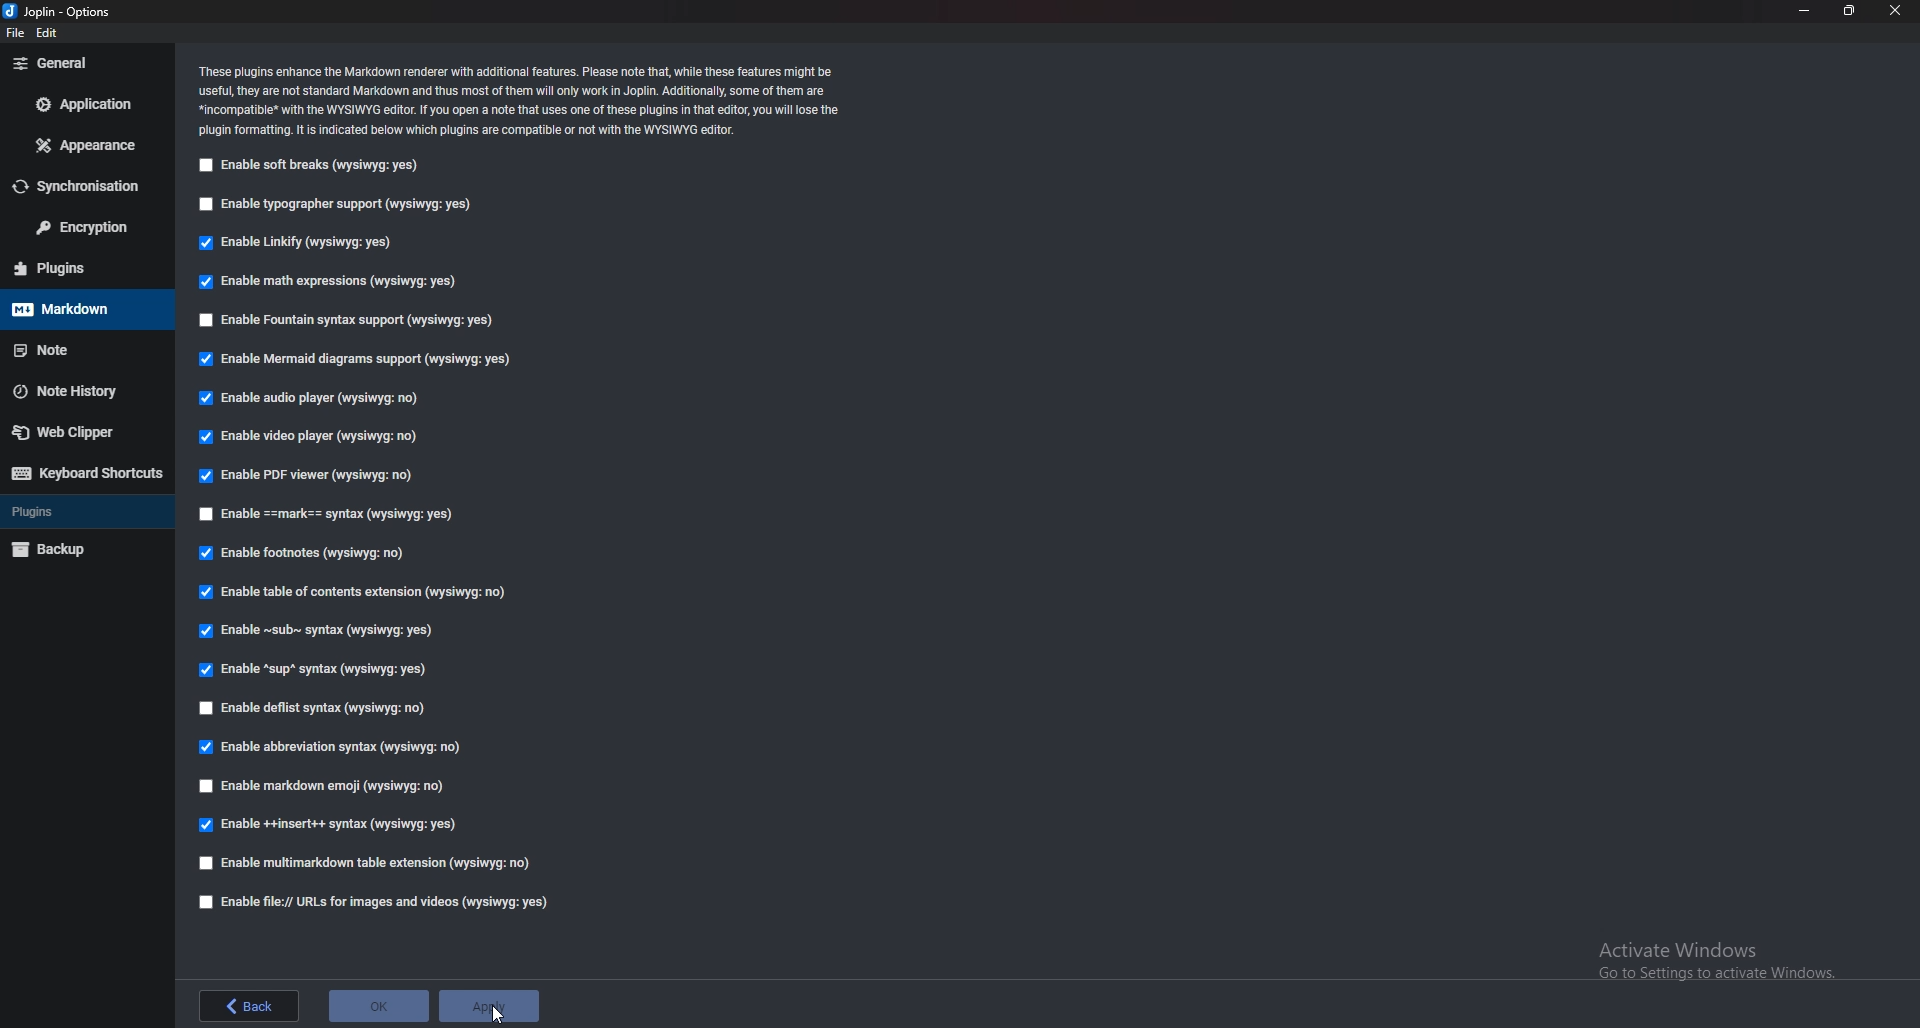 This screenshot has height=1028, width=1920. What do you see at coordinates (89, 229) in the screenshot?
I see `Encryption` at bounding box center [89, 229].